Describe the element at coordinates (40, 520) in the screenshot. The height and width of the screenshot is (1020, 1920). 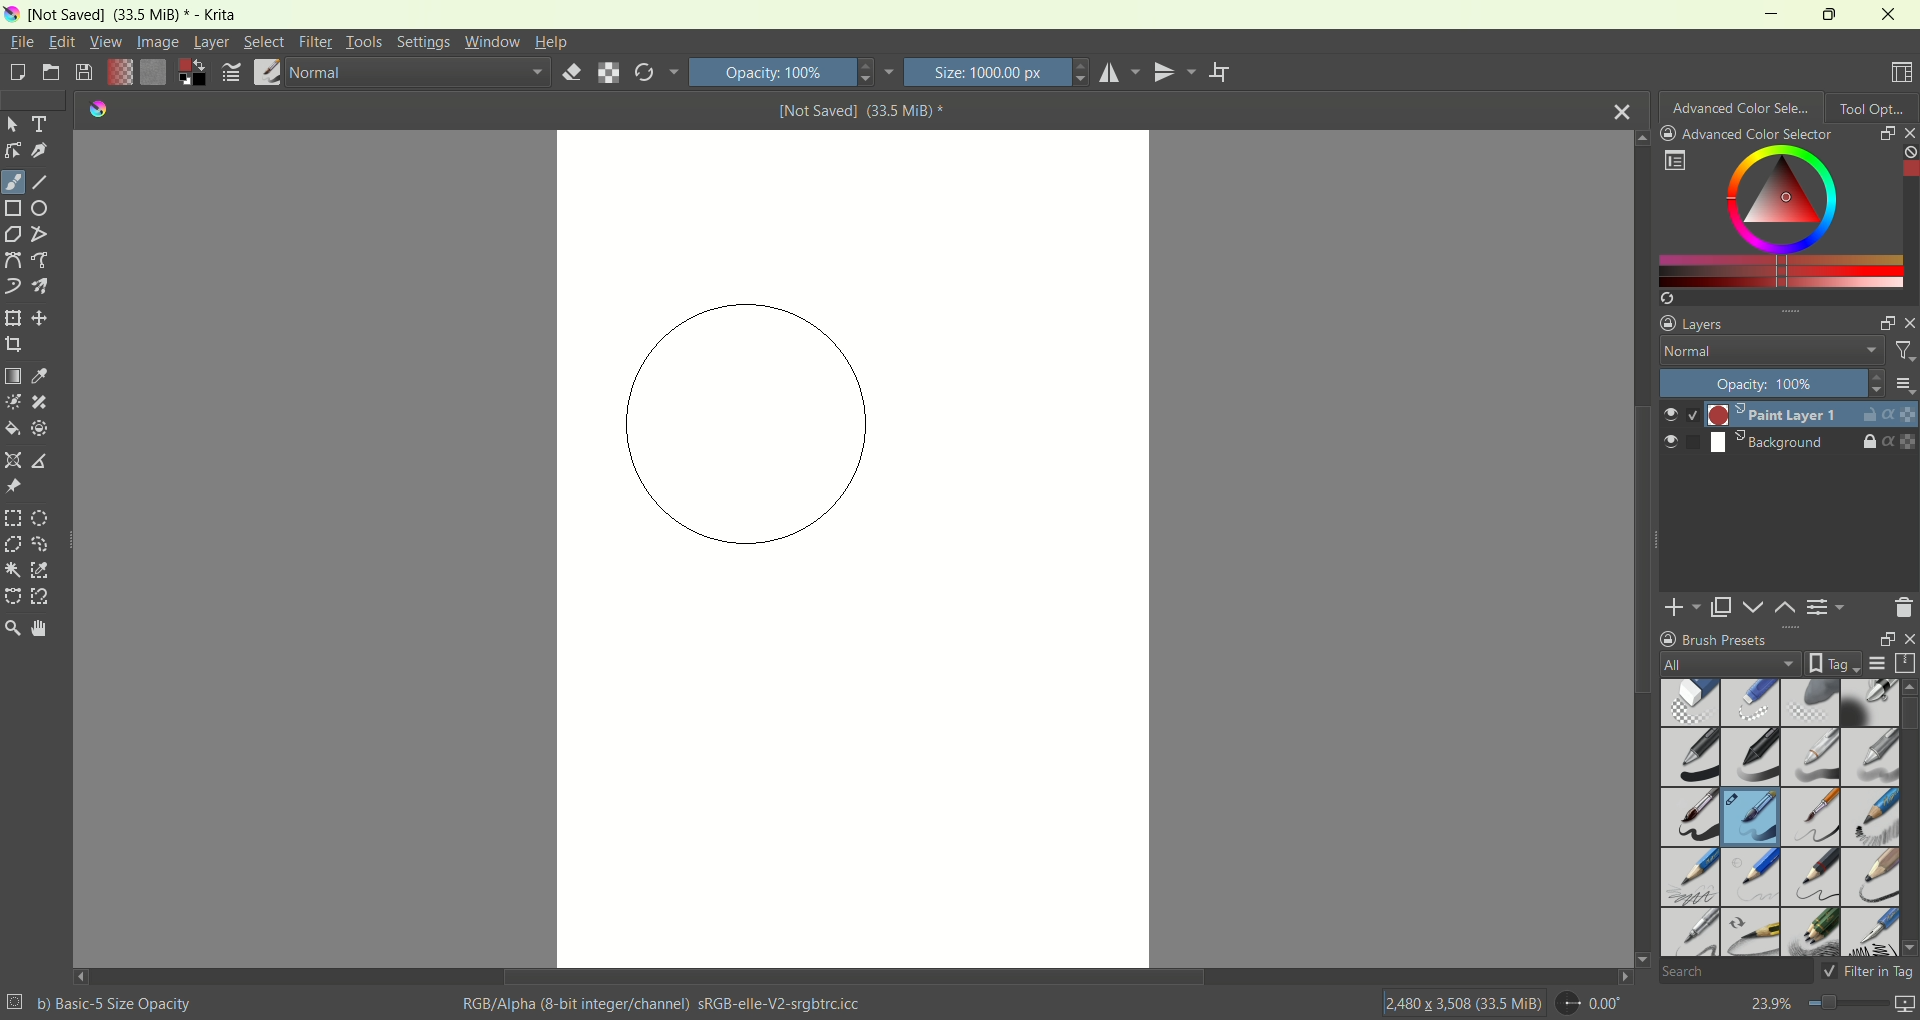
I see `elliptical selection` at that location.